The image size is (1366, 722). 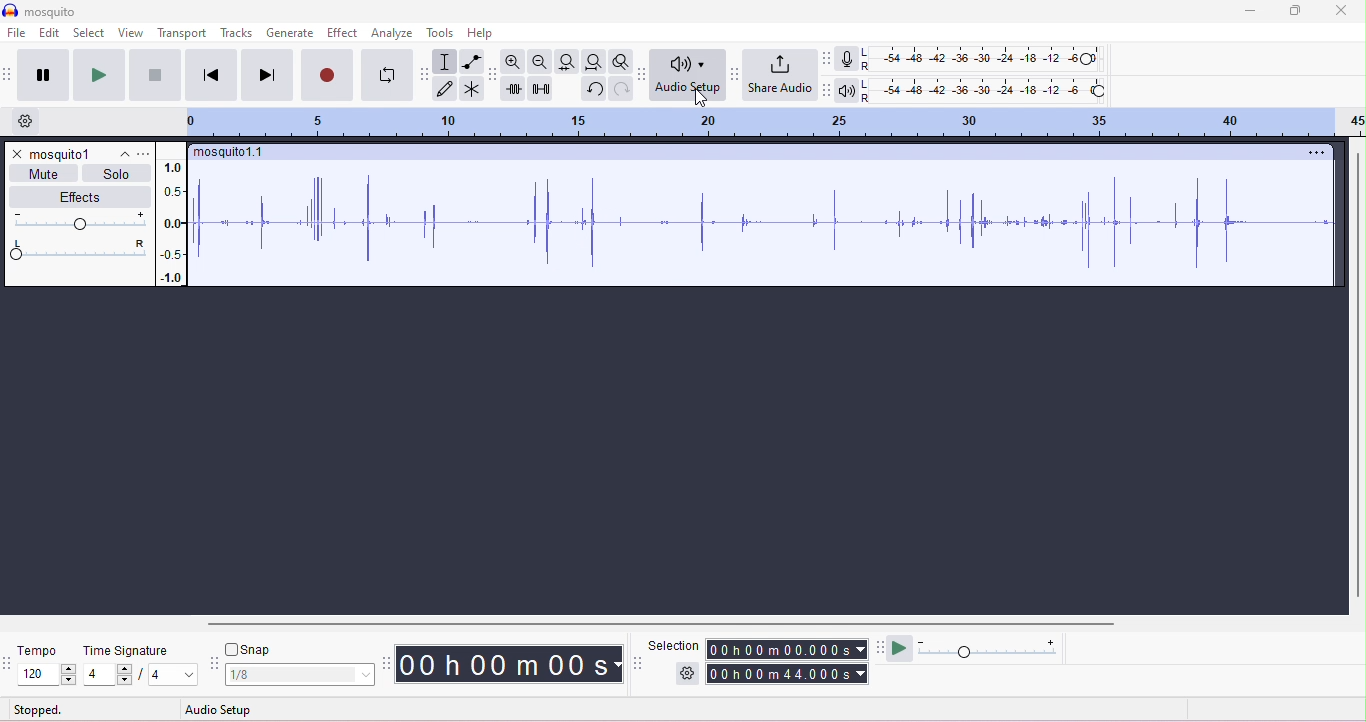 I want to click on multi, so click(x=470, y=88).